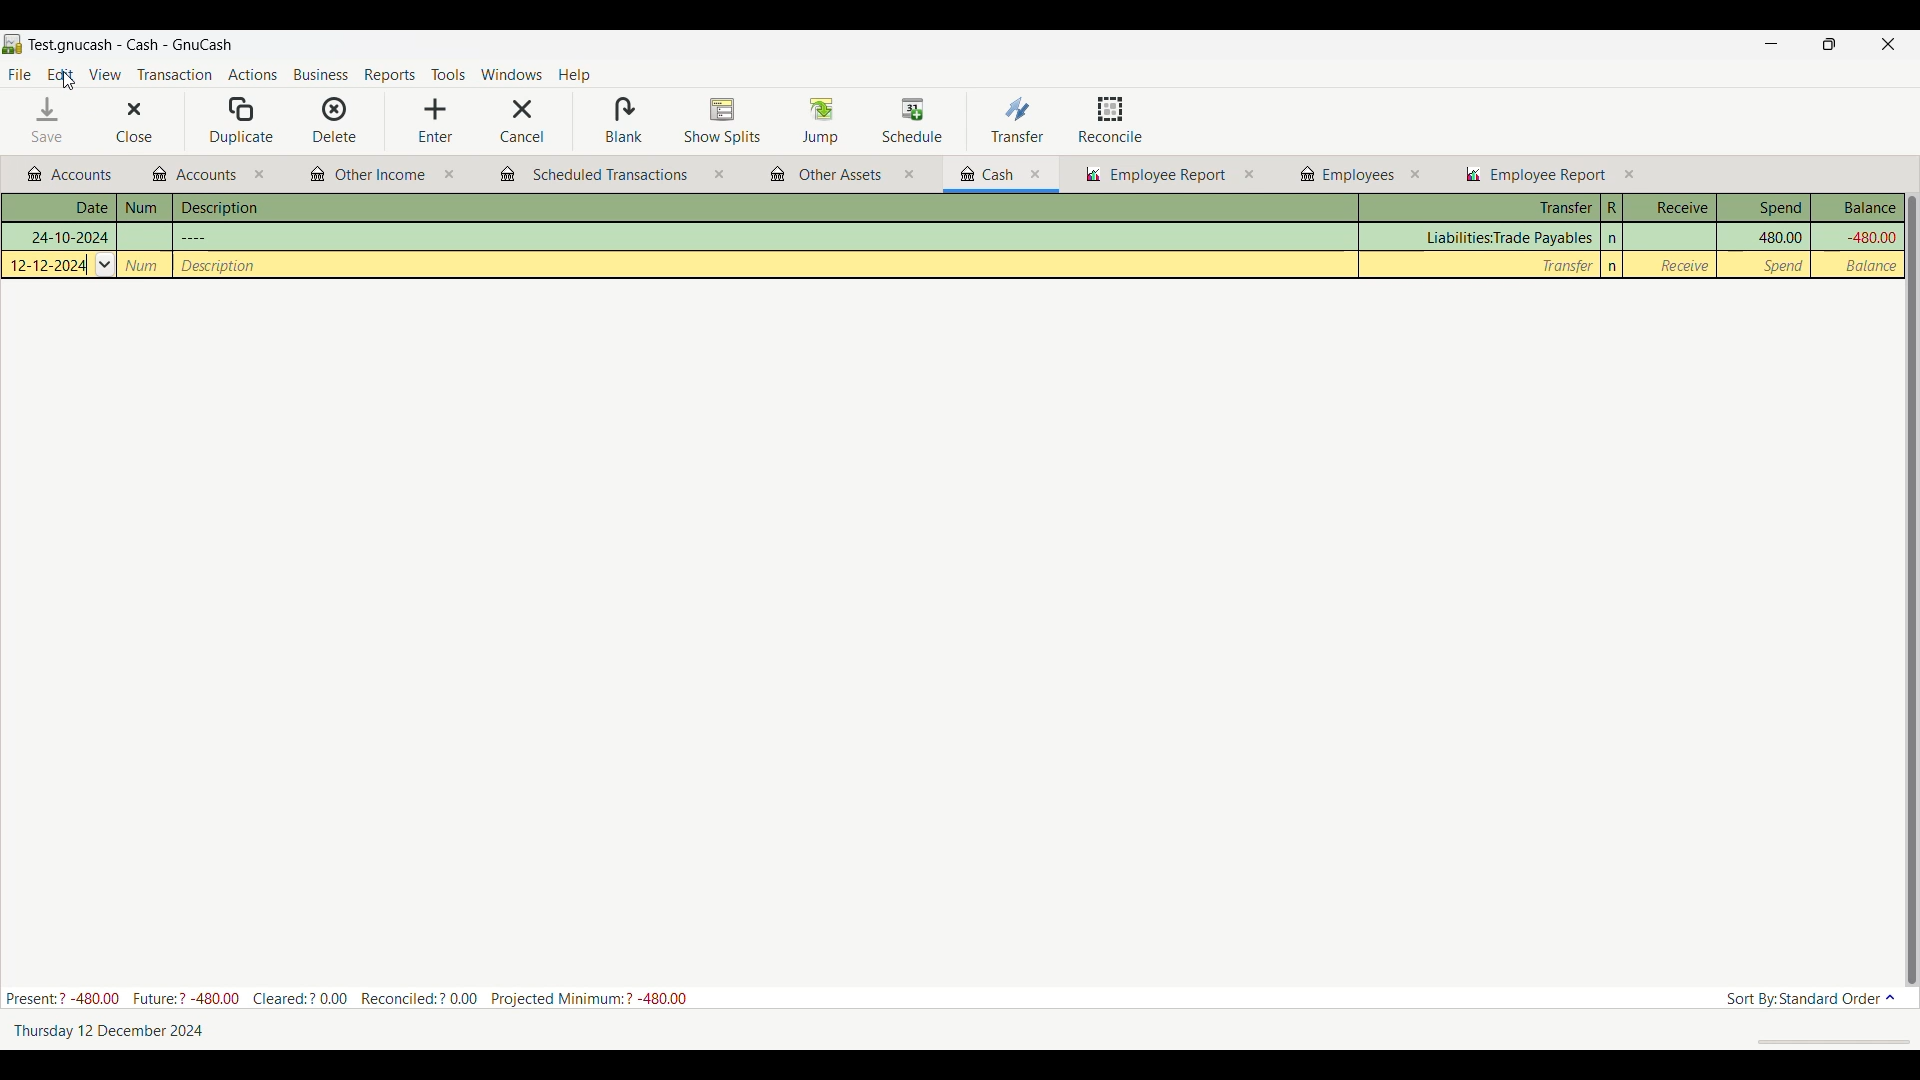 The width and height of the screenshot is (1920, 1080). I want to click on Minimize, so click(1771, 43).